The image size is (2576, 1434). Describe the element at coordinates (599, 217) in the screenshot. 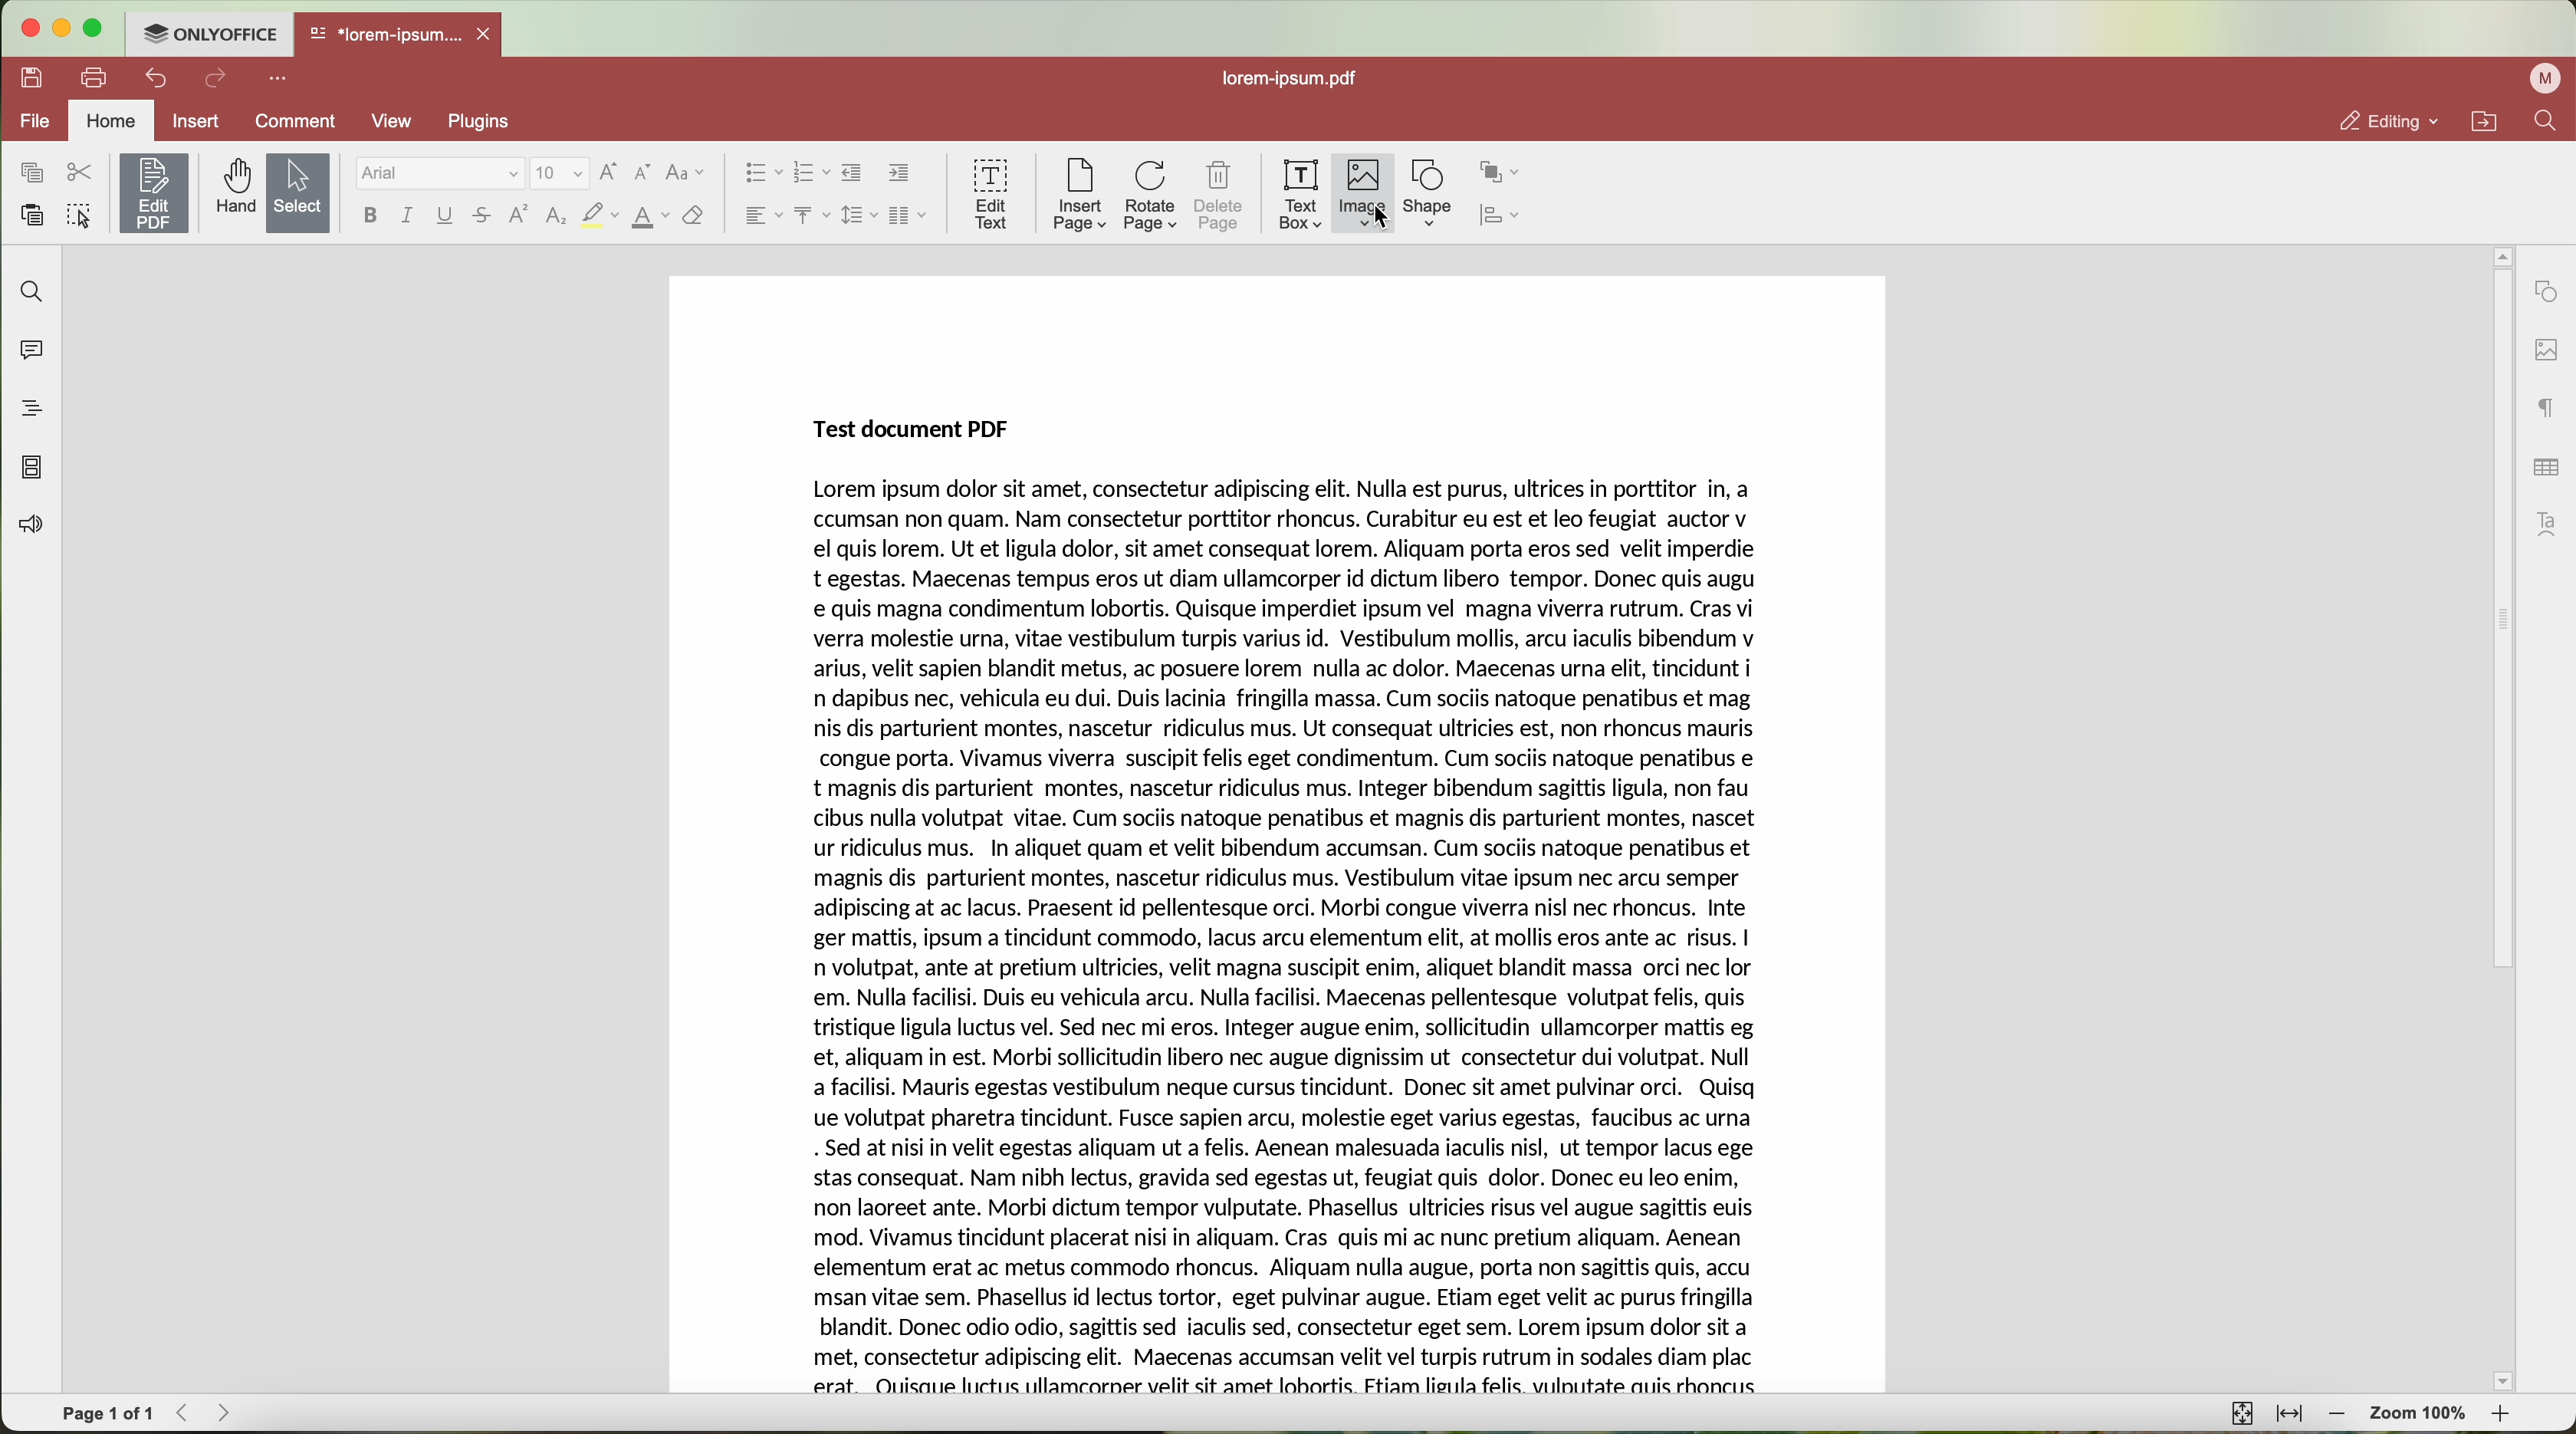

I see `highlight color` at that location.